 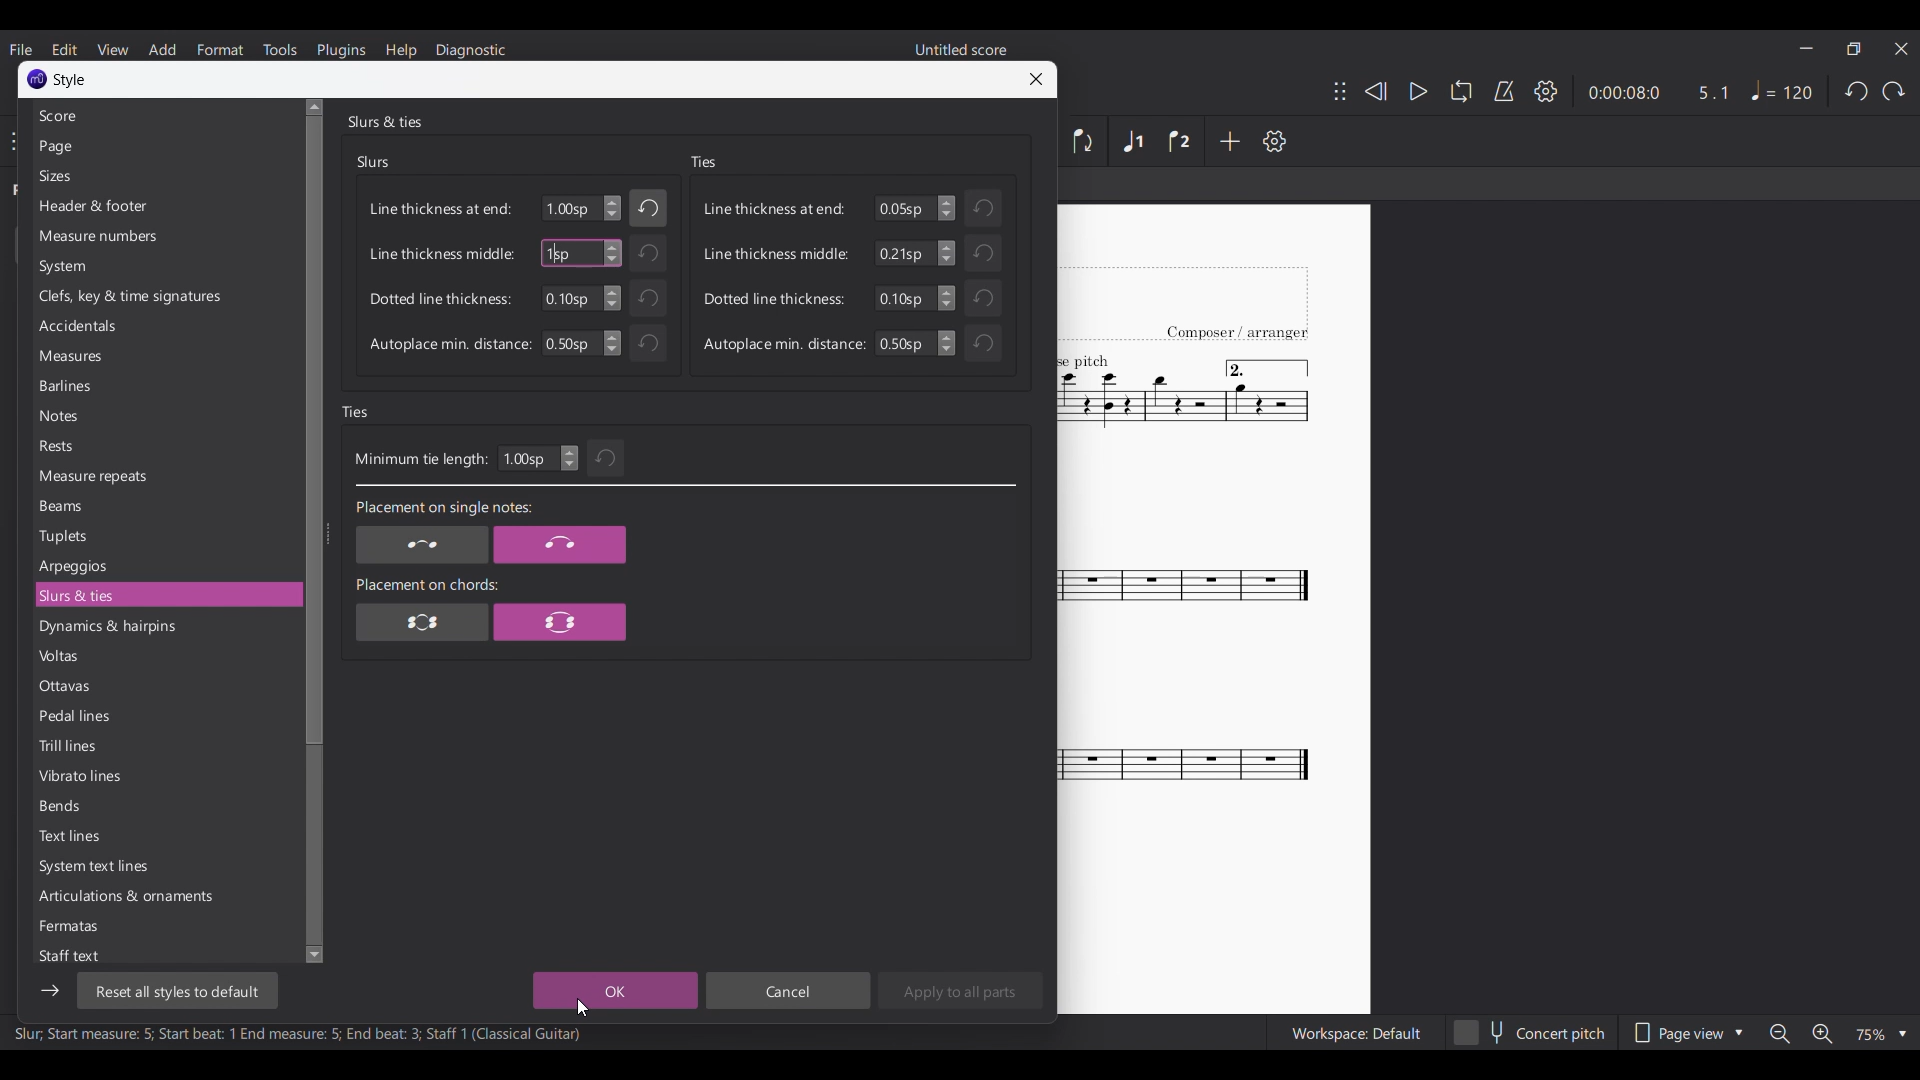 What do you see at coordinates (165, 836) in the screenshot?
I see `Text lines` at bounding box center [165, 836].